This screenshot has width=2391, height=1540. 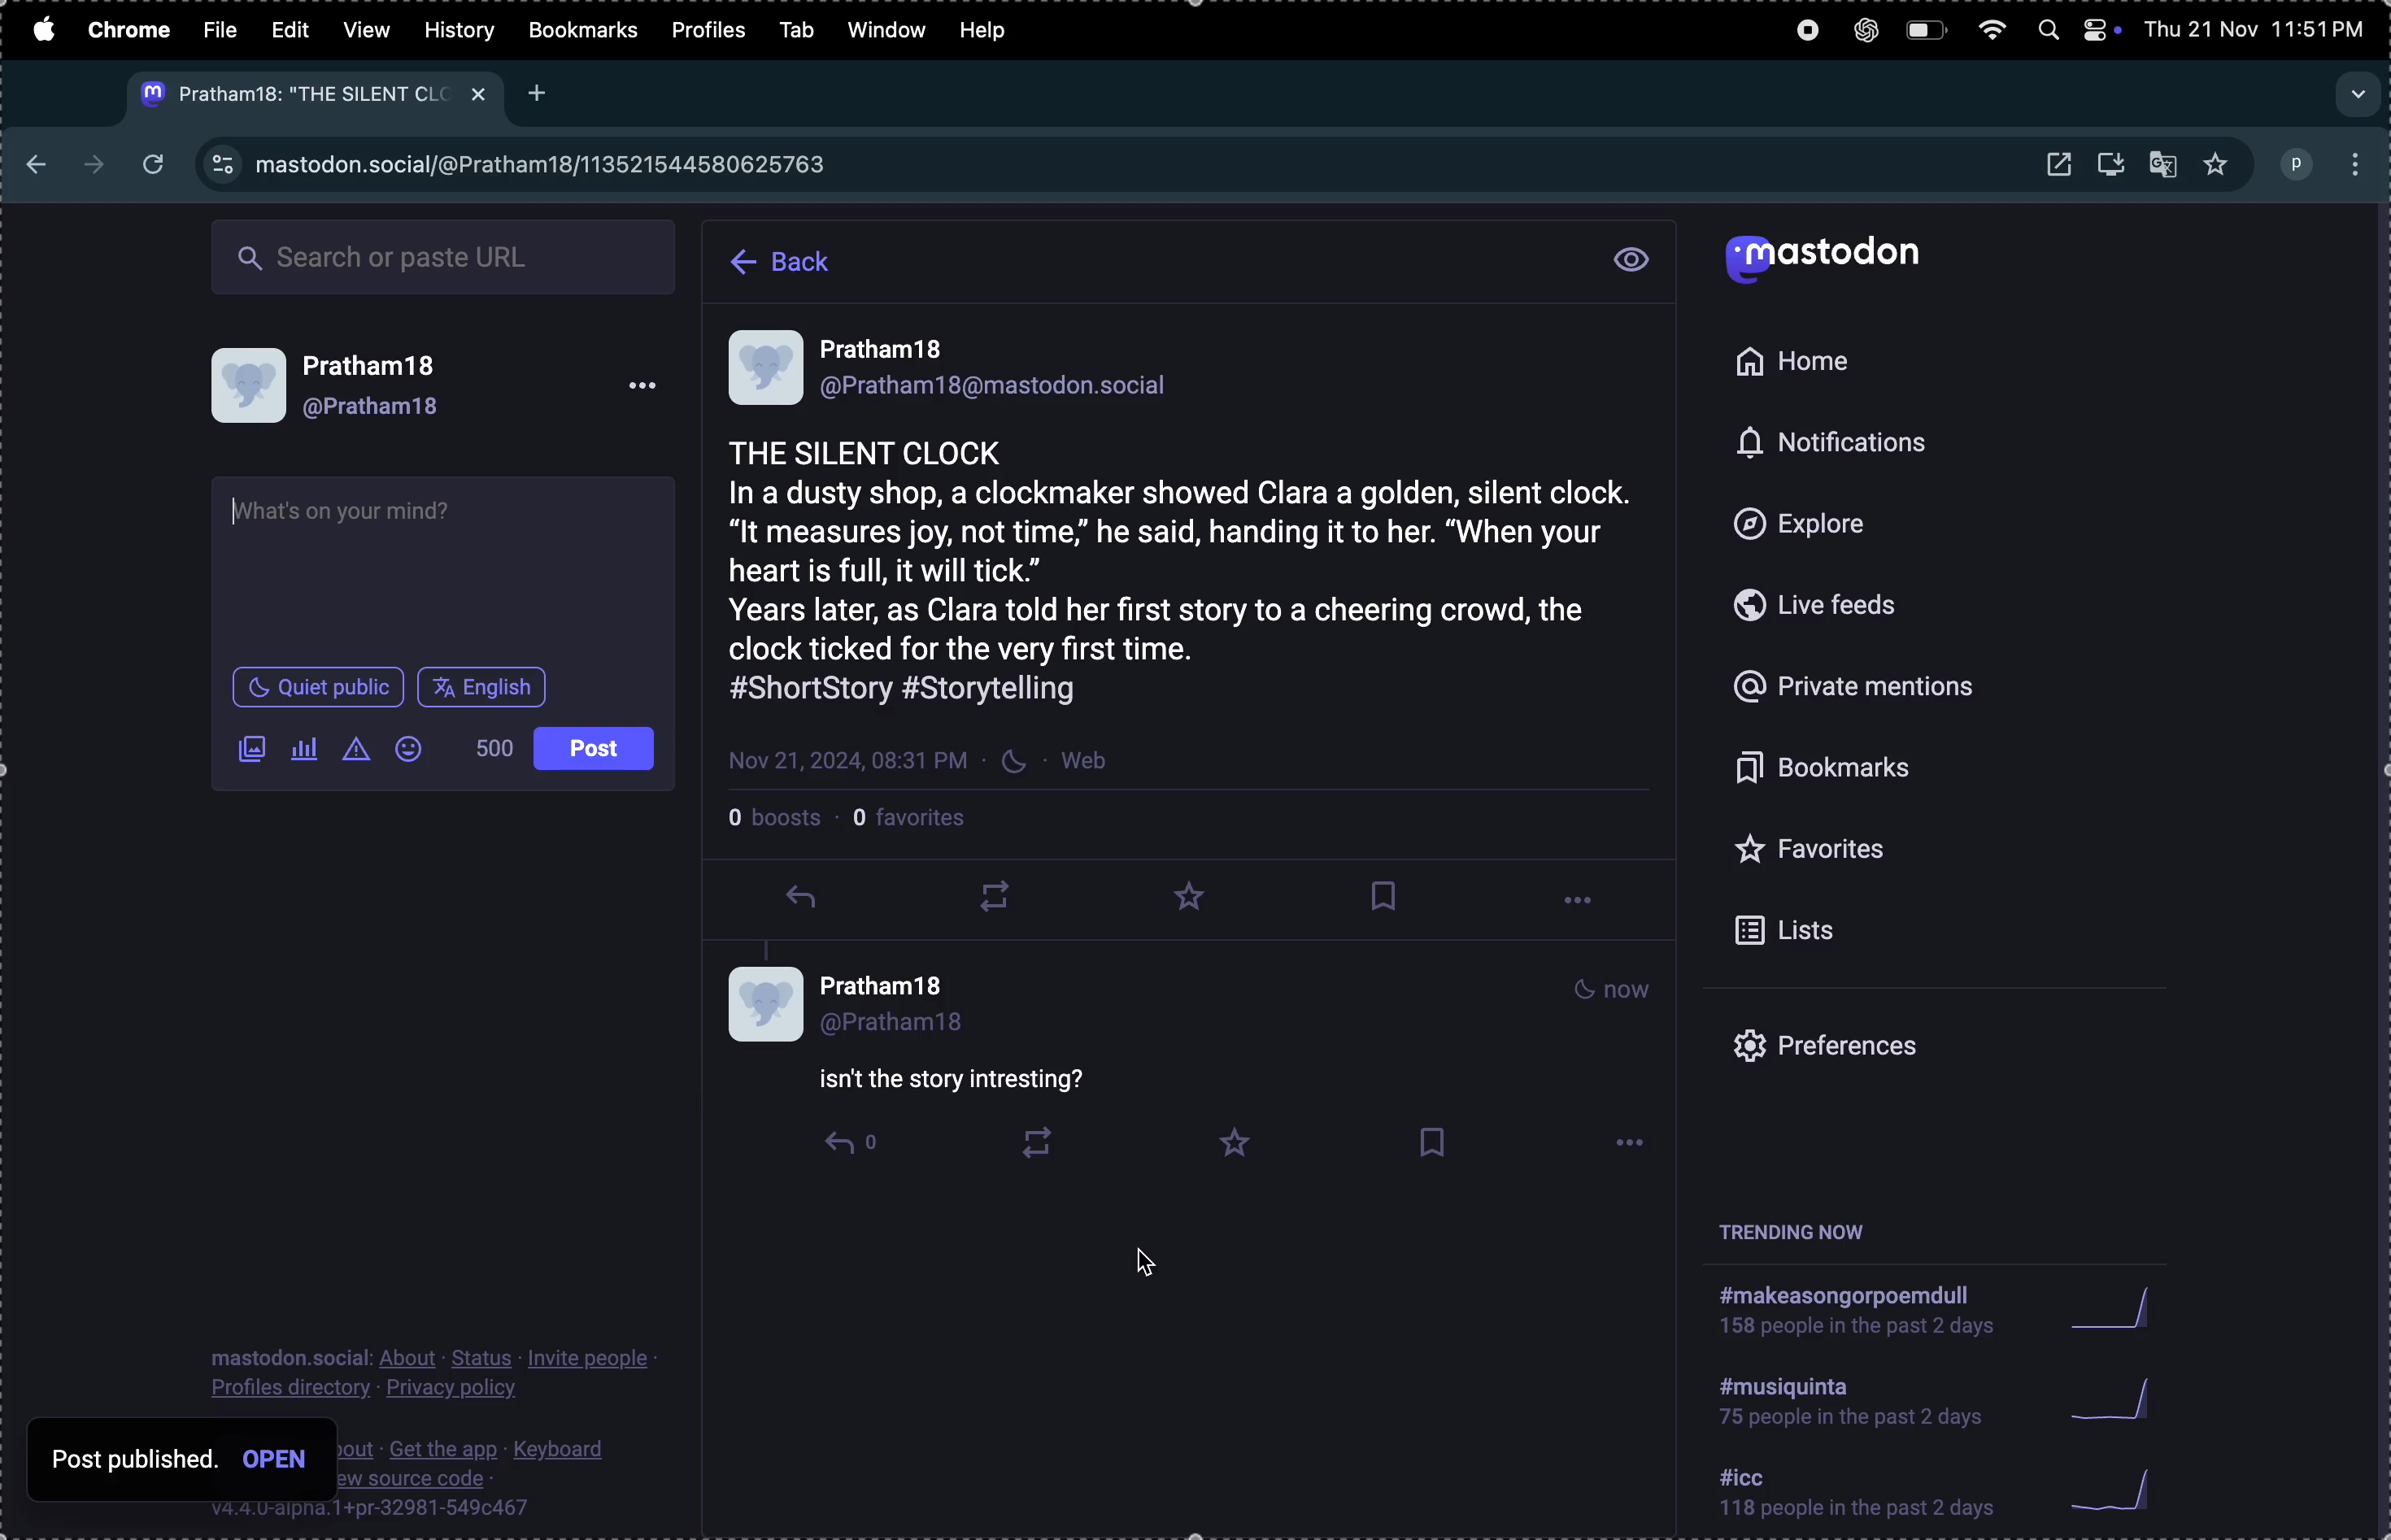 What do you see at coordinates (1831, 262) in the screenshot?
I see `mastodon logo` at bounding box center [1831, 262].